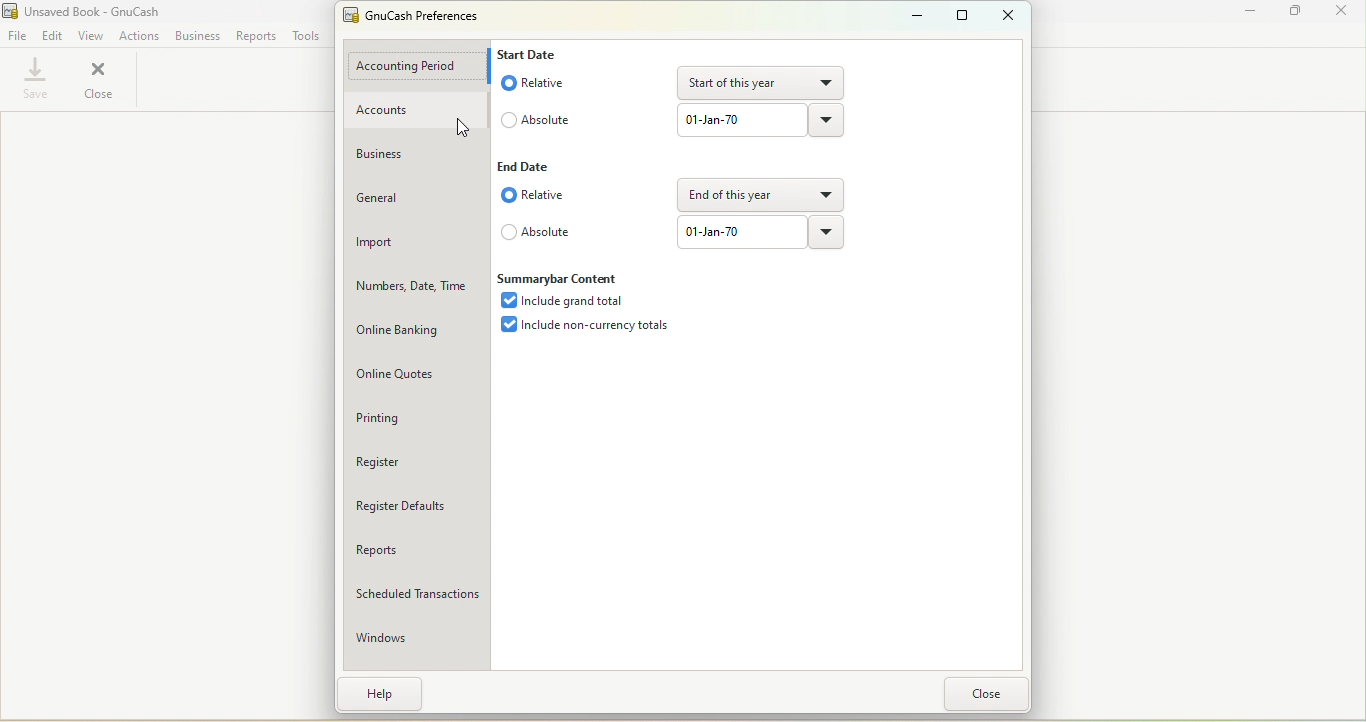  What do you see at coordinates (420, 18) in the screenshot?
I see `File name` at bounding box center [420, 18].